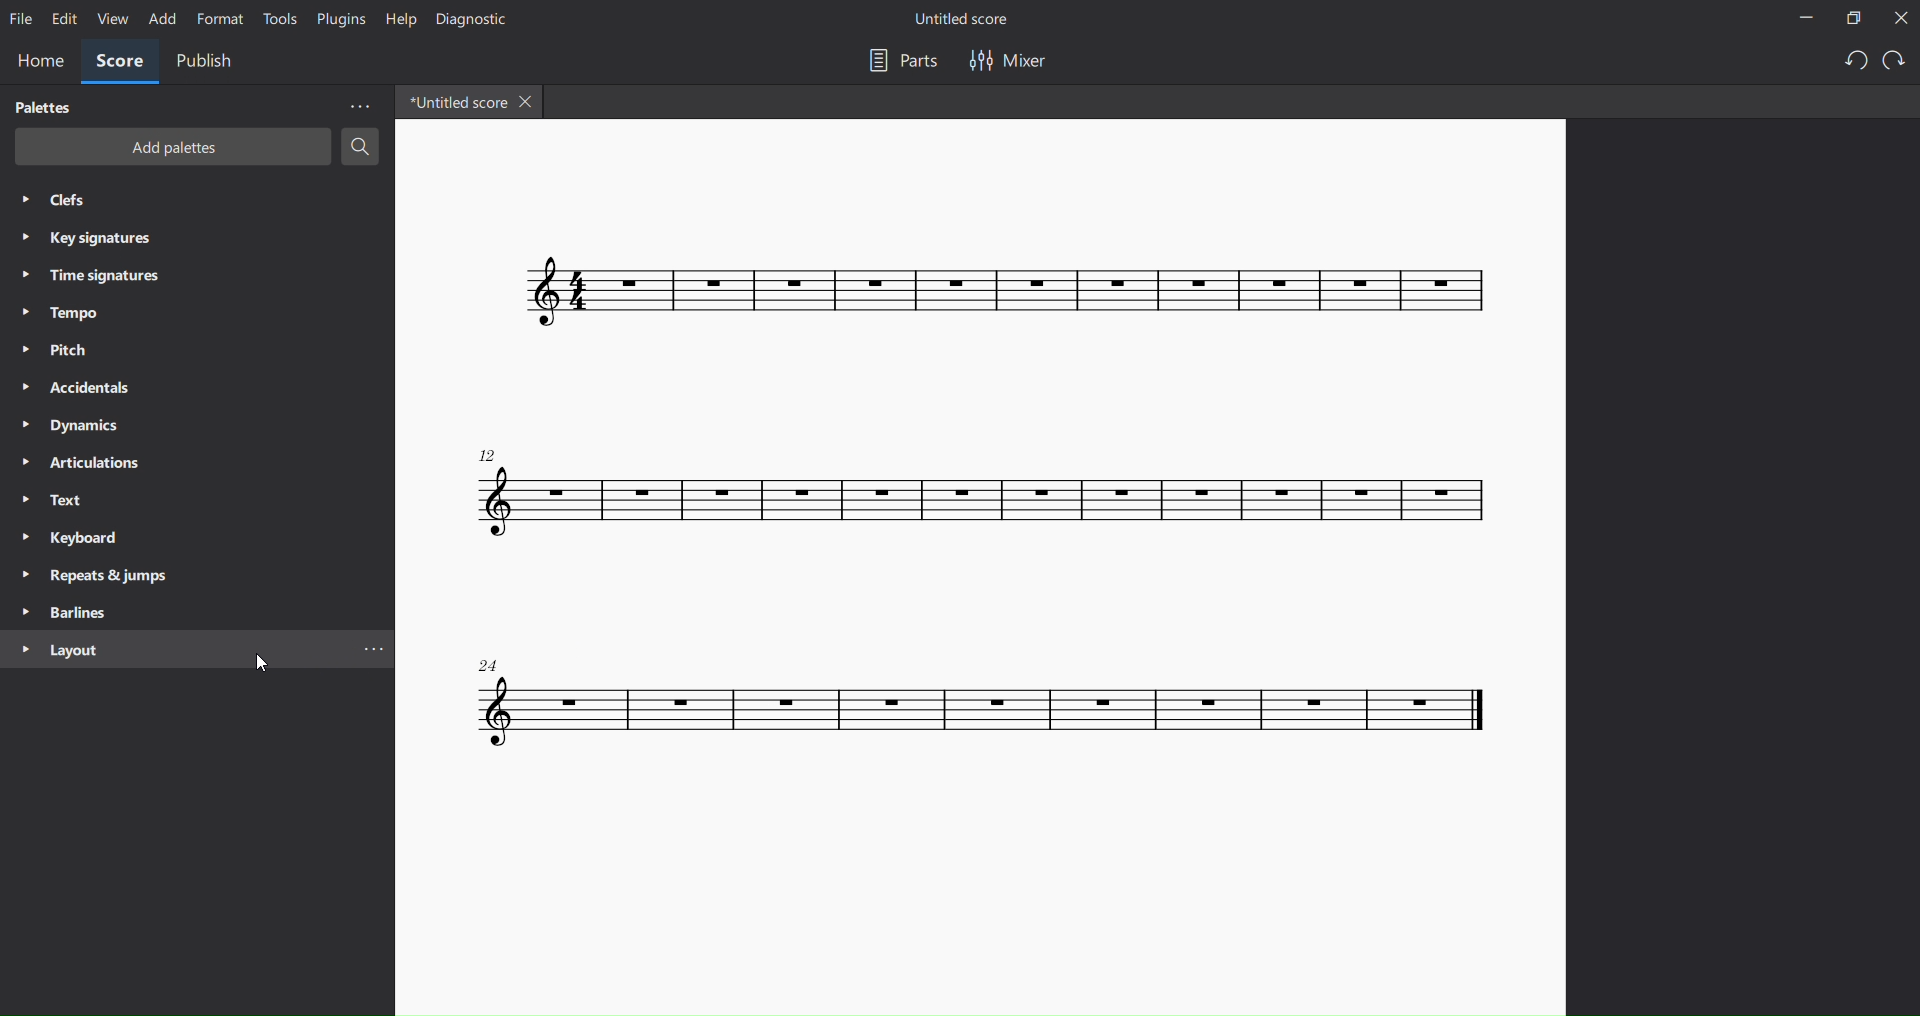 The image size is (1920, 1016). Describe the element at coordinates (104, 575) in the screenshot. I see `repeats and jumps` at that location.